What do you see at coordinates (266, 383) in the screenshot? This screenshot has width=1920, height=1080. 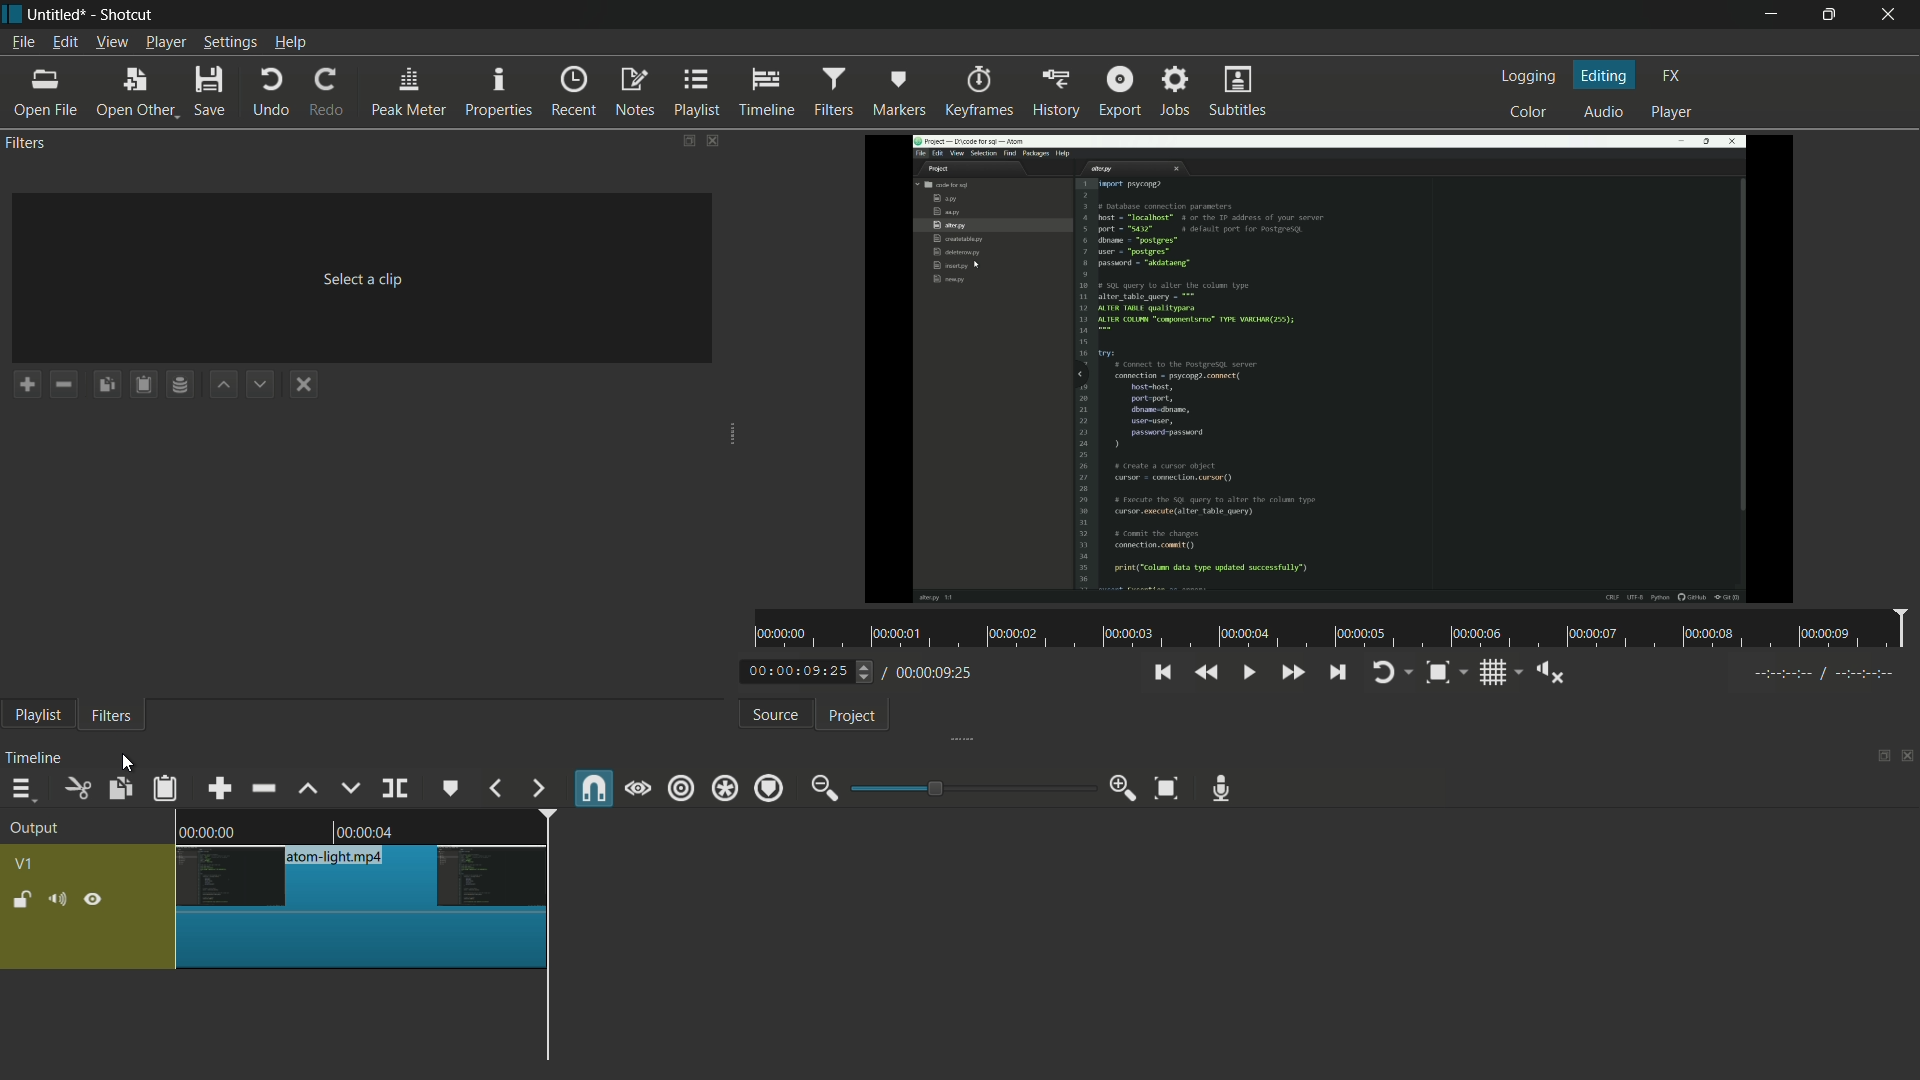 I see `move filter down` at bounding box center [266, 383].